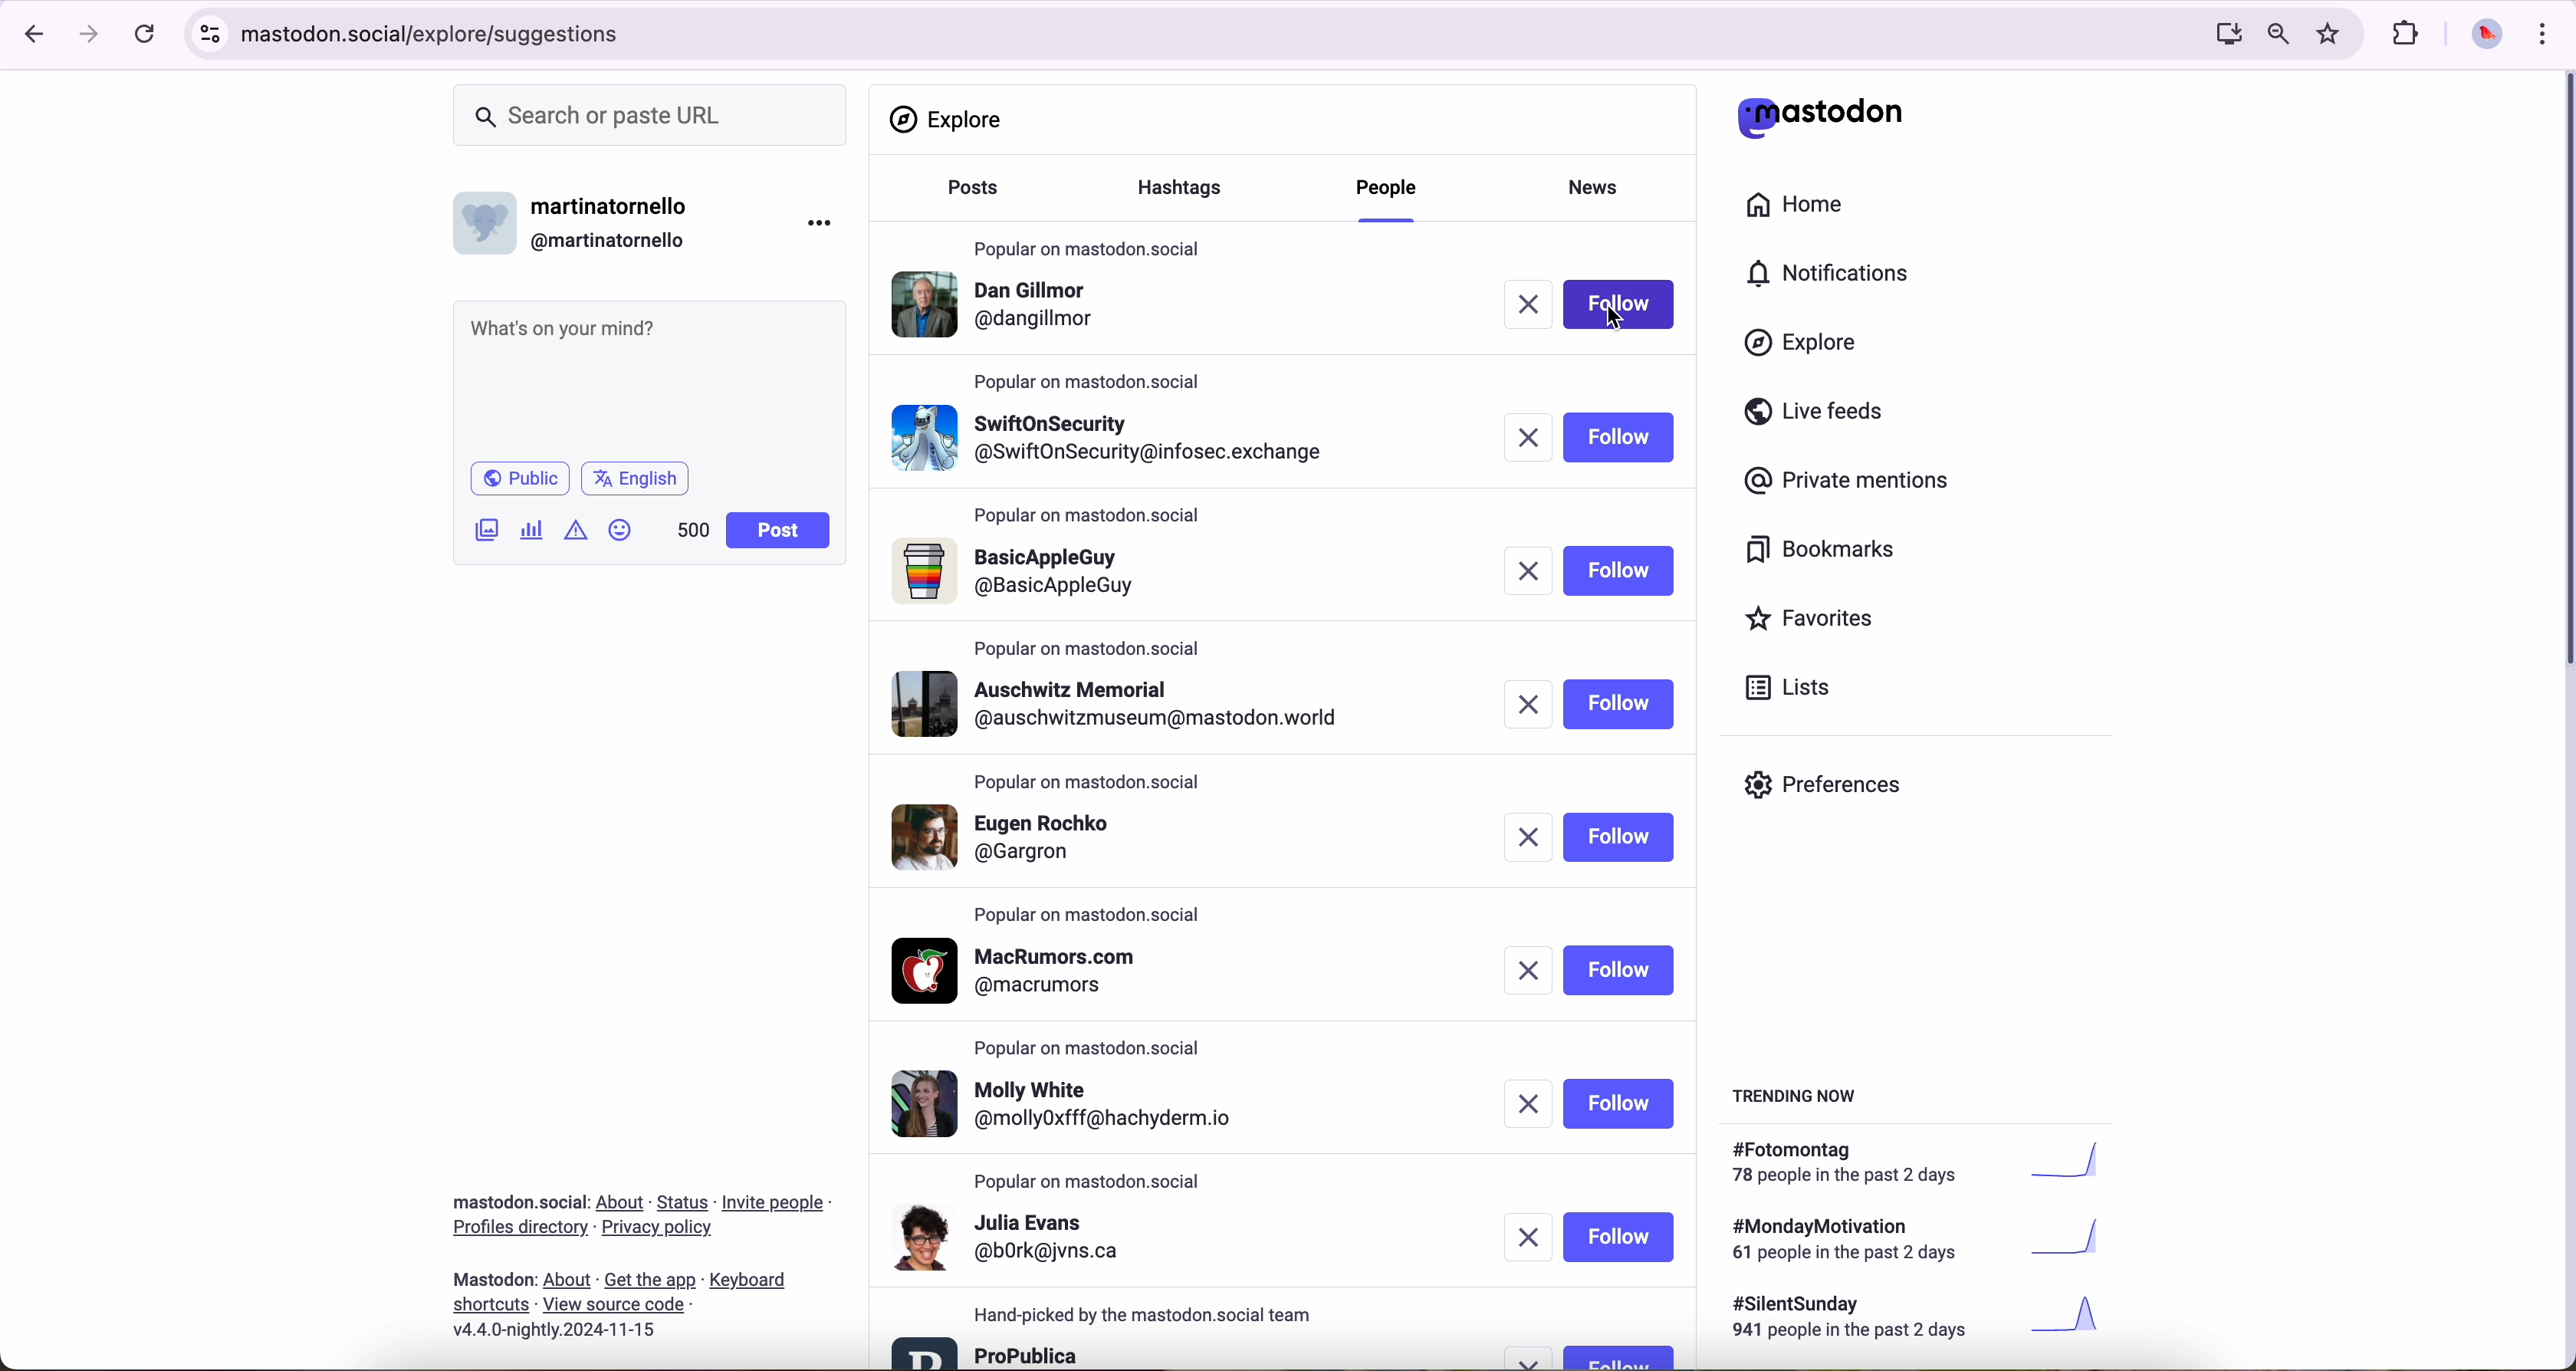 The image size is (2576, 1371). What do you see at coordinates (650, 116) in the screenshot?
I see `search or paste URL` at bounding box center [650, 116].